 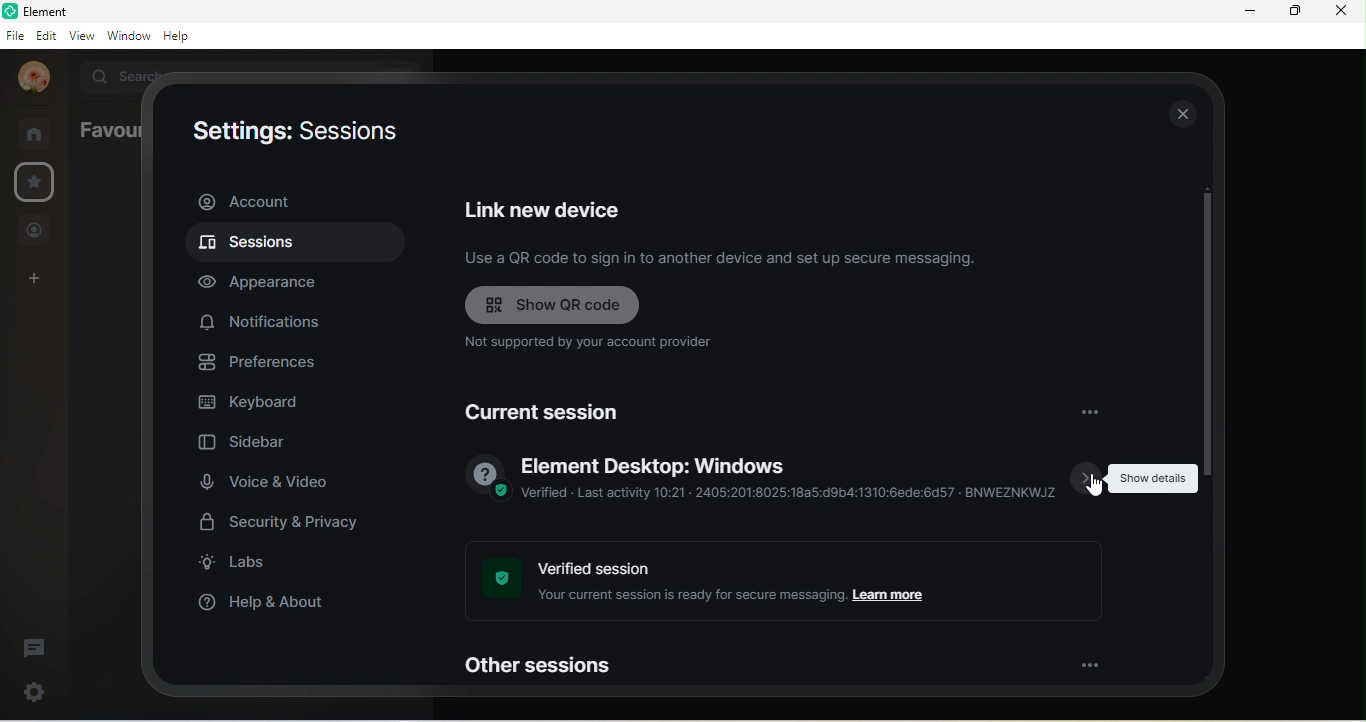 I want to click on sessions, so click(x=291, y=245).